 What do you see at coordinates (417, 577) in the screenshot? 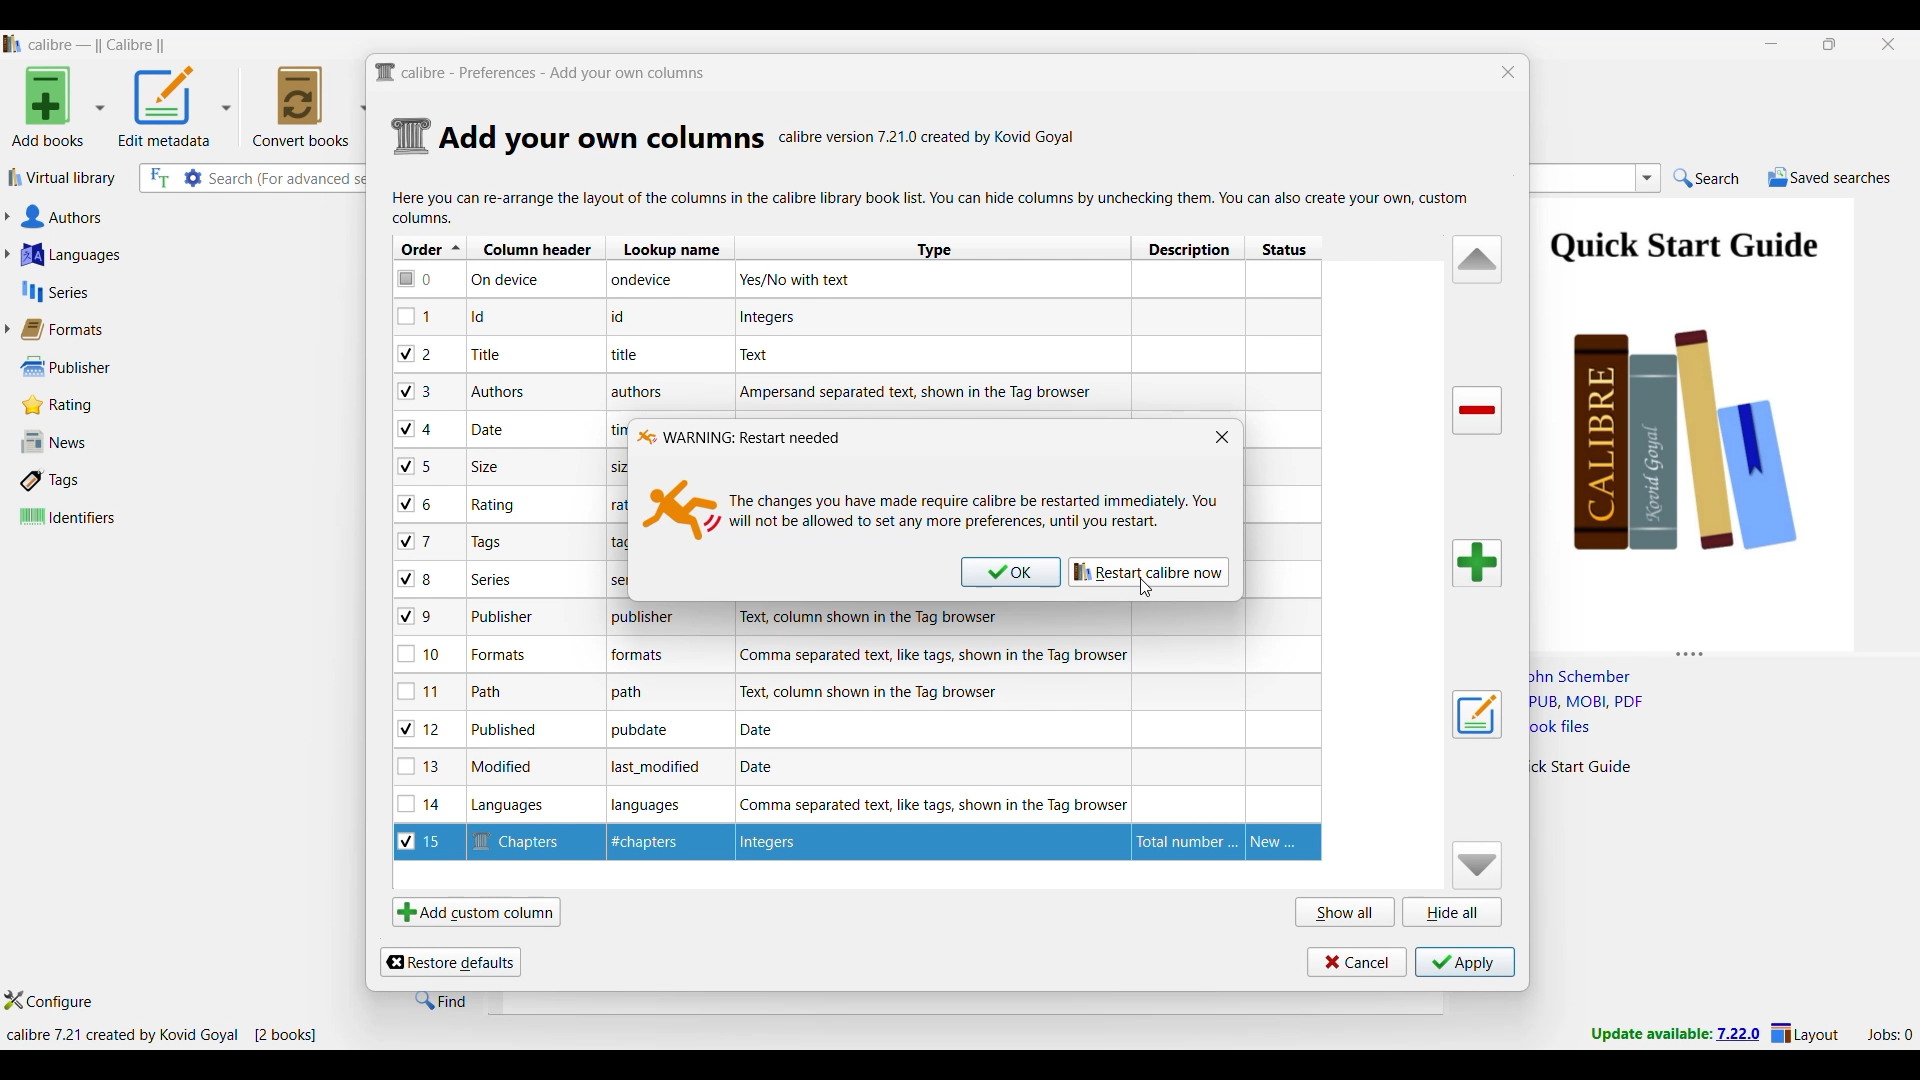
I see `checkbox - 8` at bounding box center [417, 577].